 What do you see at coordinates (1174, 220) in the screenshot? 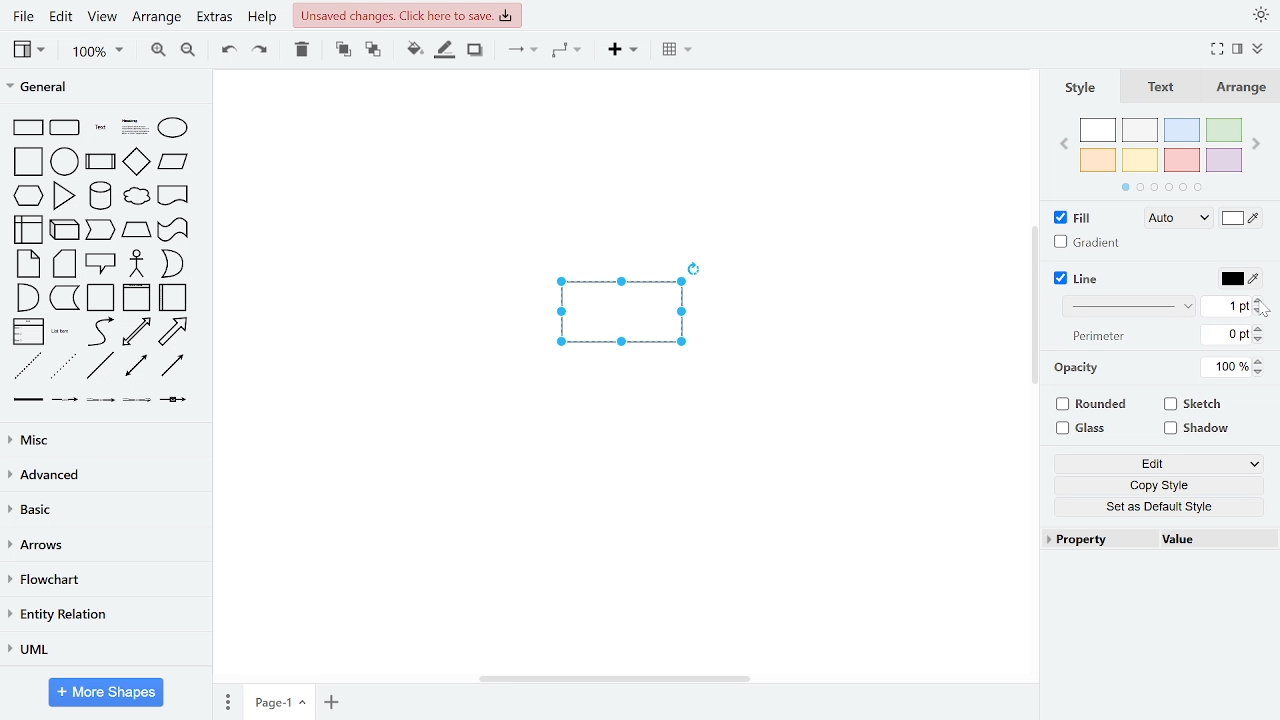
I see `Fill style` at bounding box center [1174, 220].